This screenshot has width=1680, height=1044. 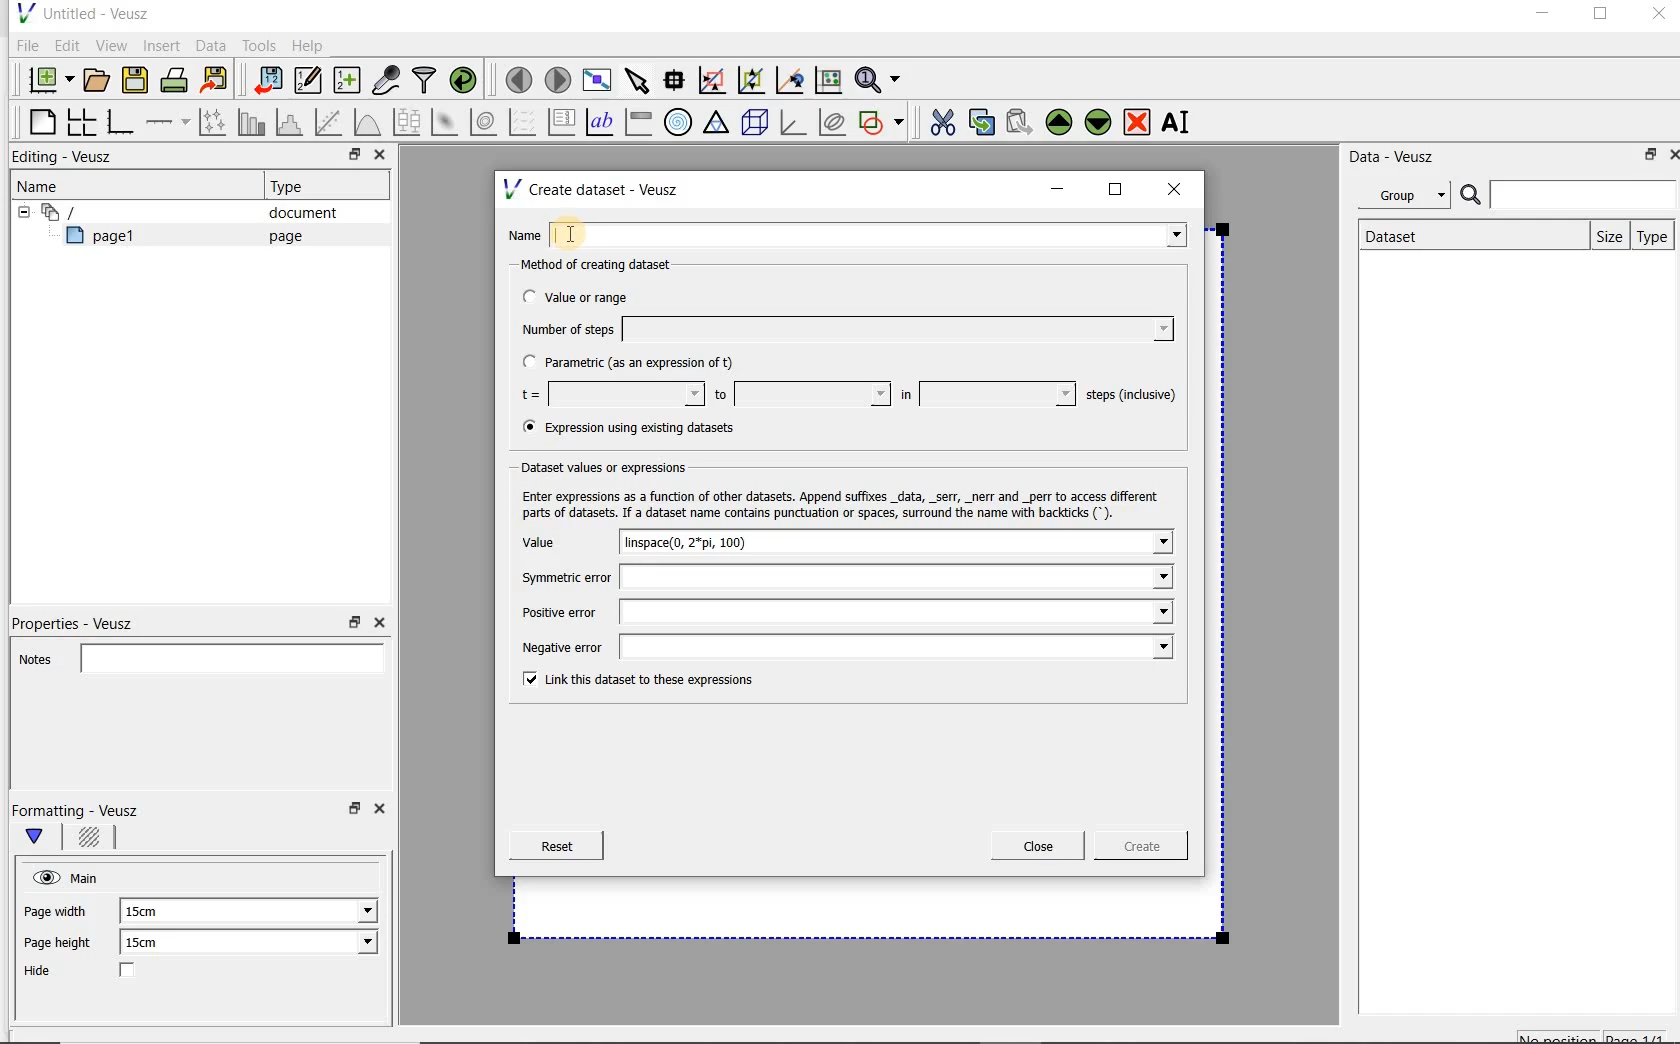 What do you see at coordinates (88, 876) in the screenshot?
I see `Main` at bounding box center [88, 876].